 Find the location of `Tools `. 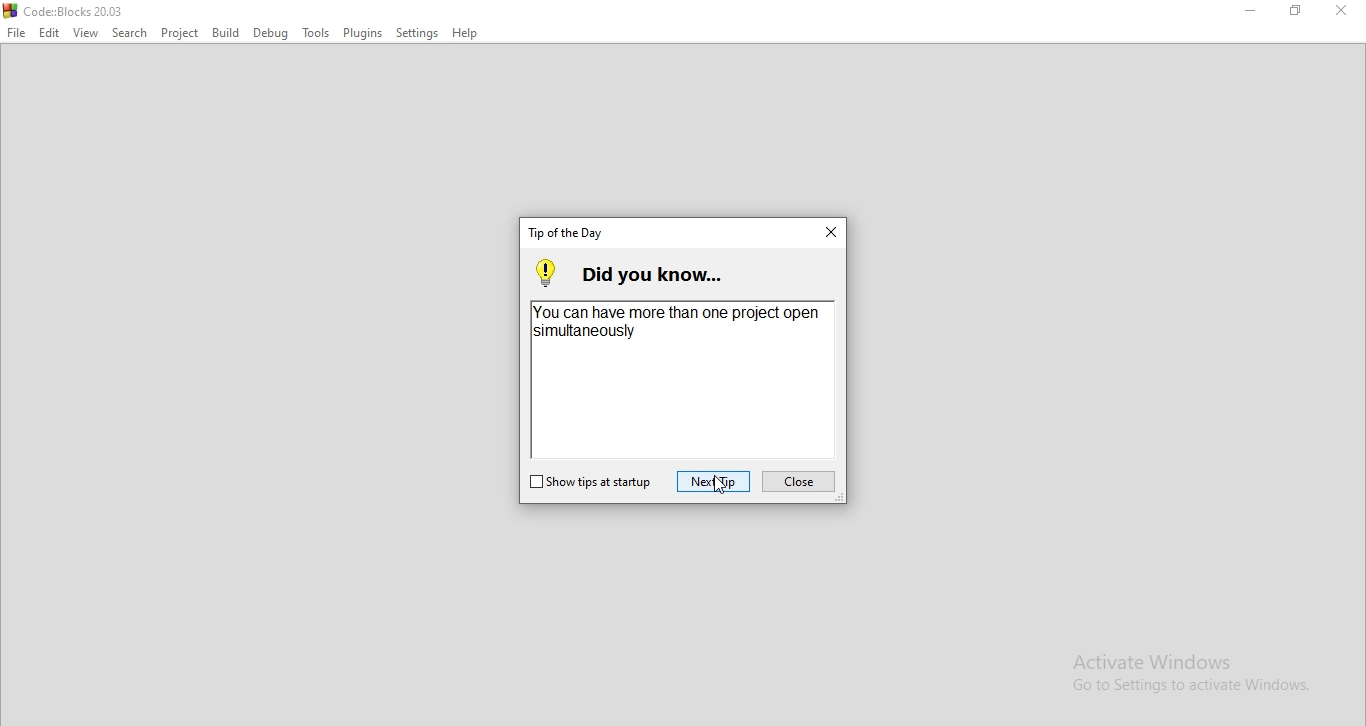

Tools  is located at coordinates (314, 33).